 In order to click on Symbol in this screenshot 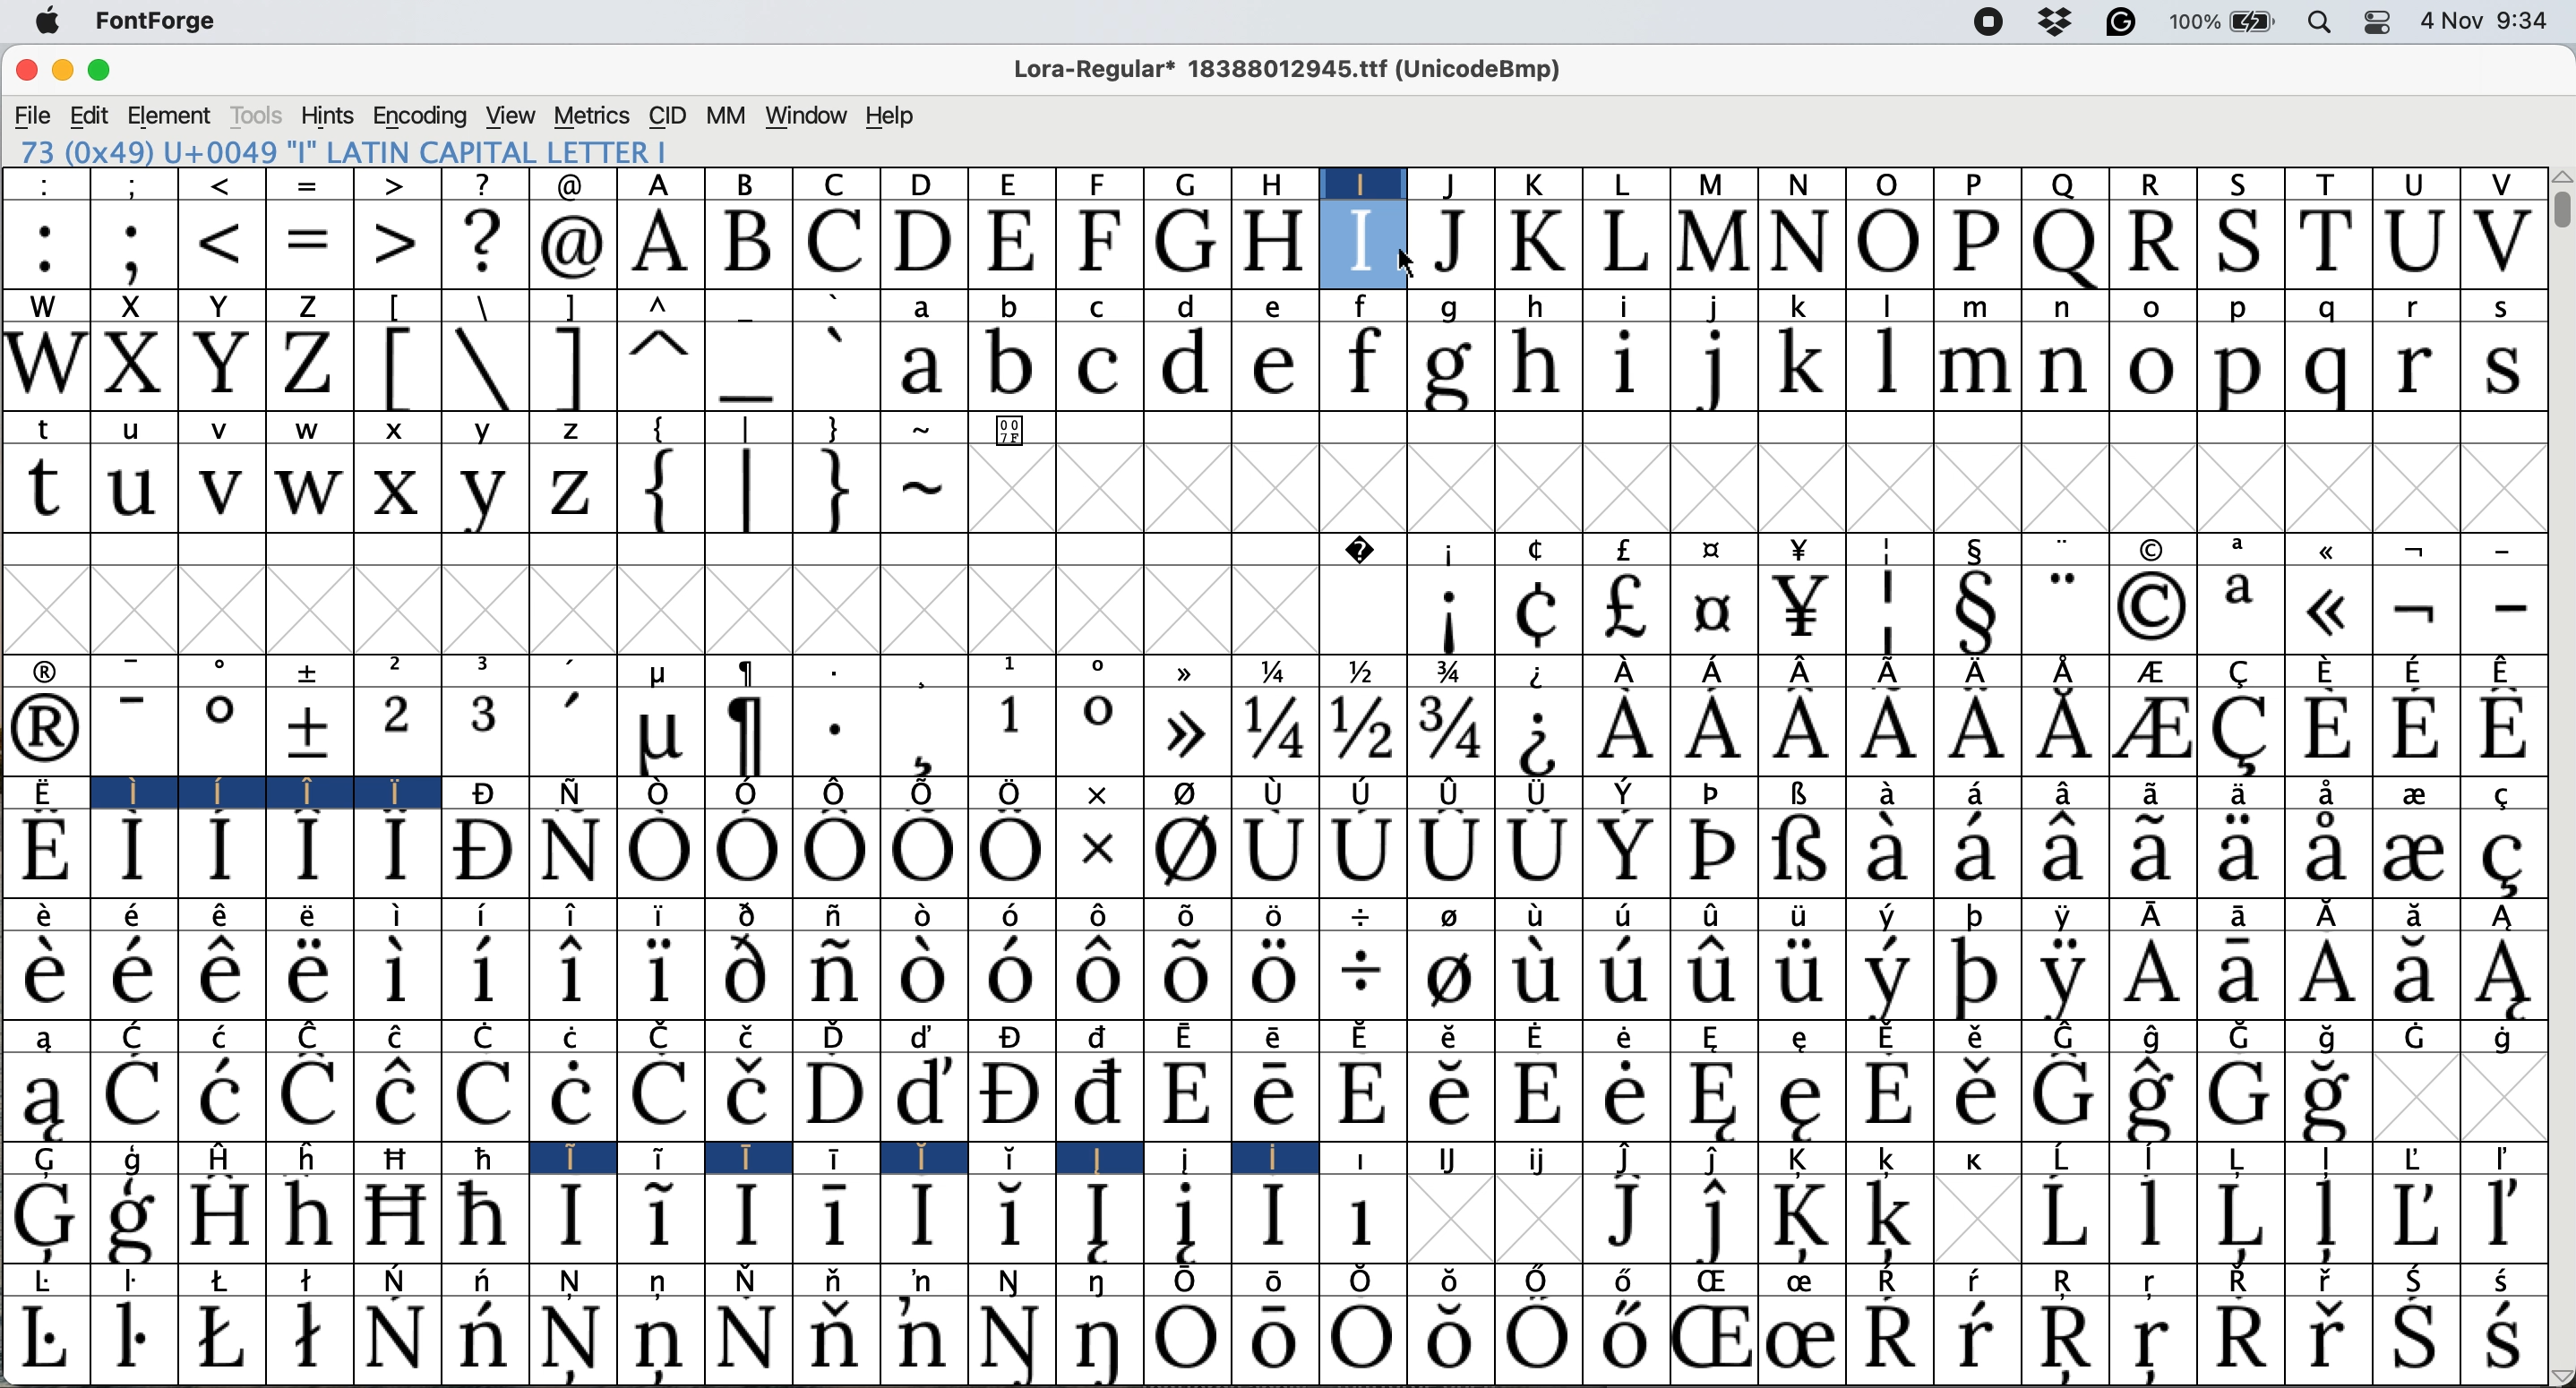, I will do `click(2419, 1156)`.